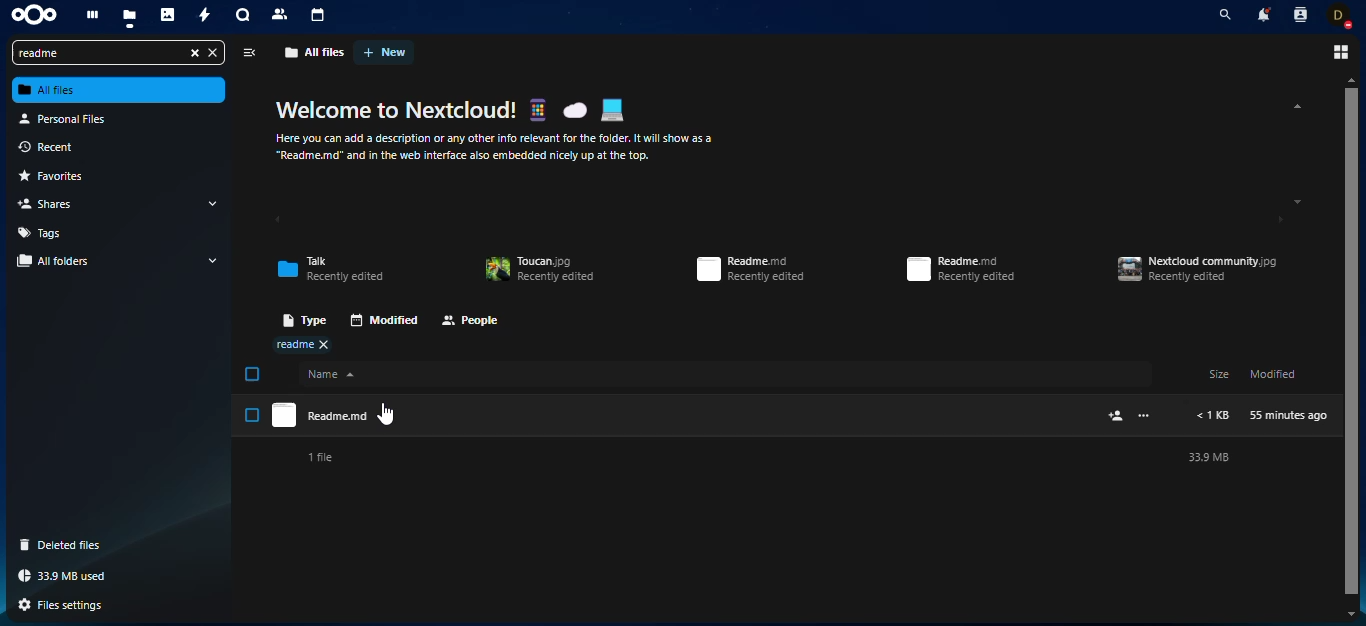  What do you see at coordinates (1338, 52) in the screenshot?
I see `view` at bounding box center [1338, 52].